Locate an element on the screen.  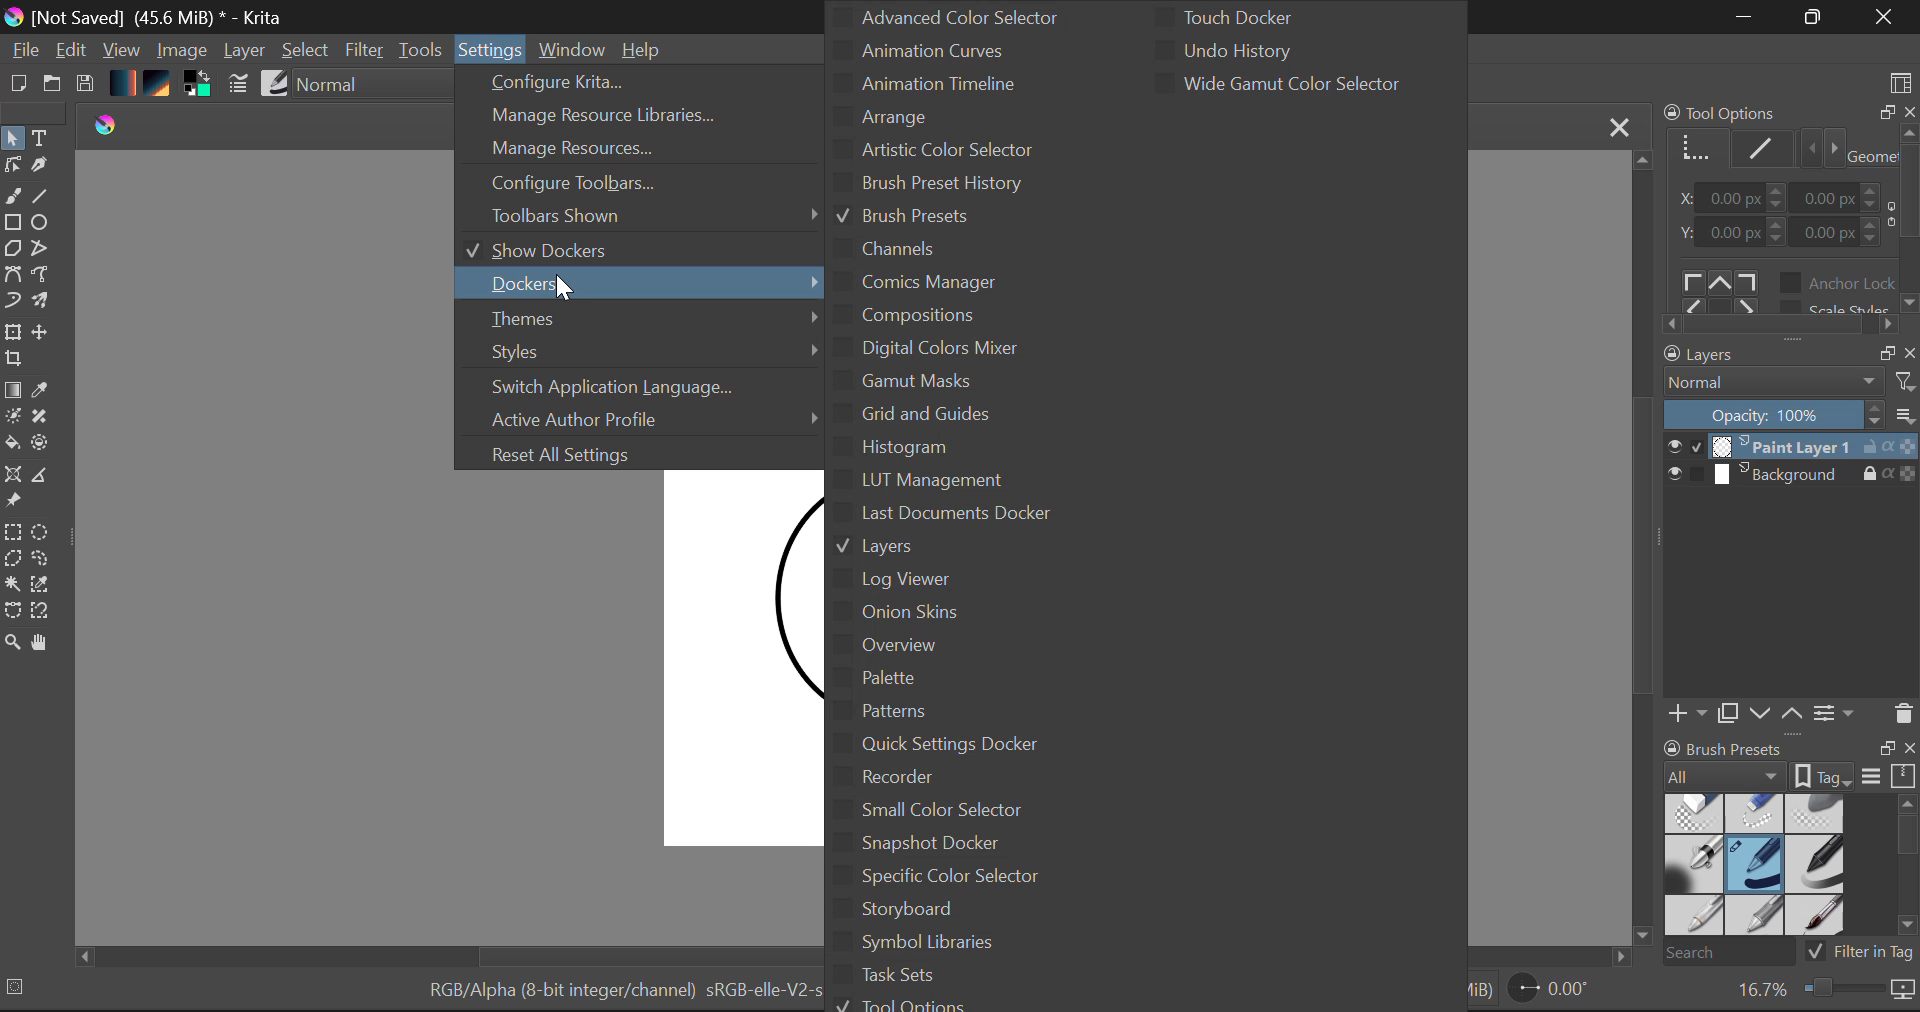
Undo History is located at coordinates (1283, 48).